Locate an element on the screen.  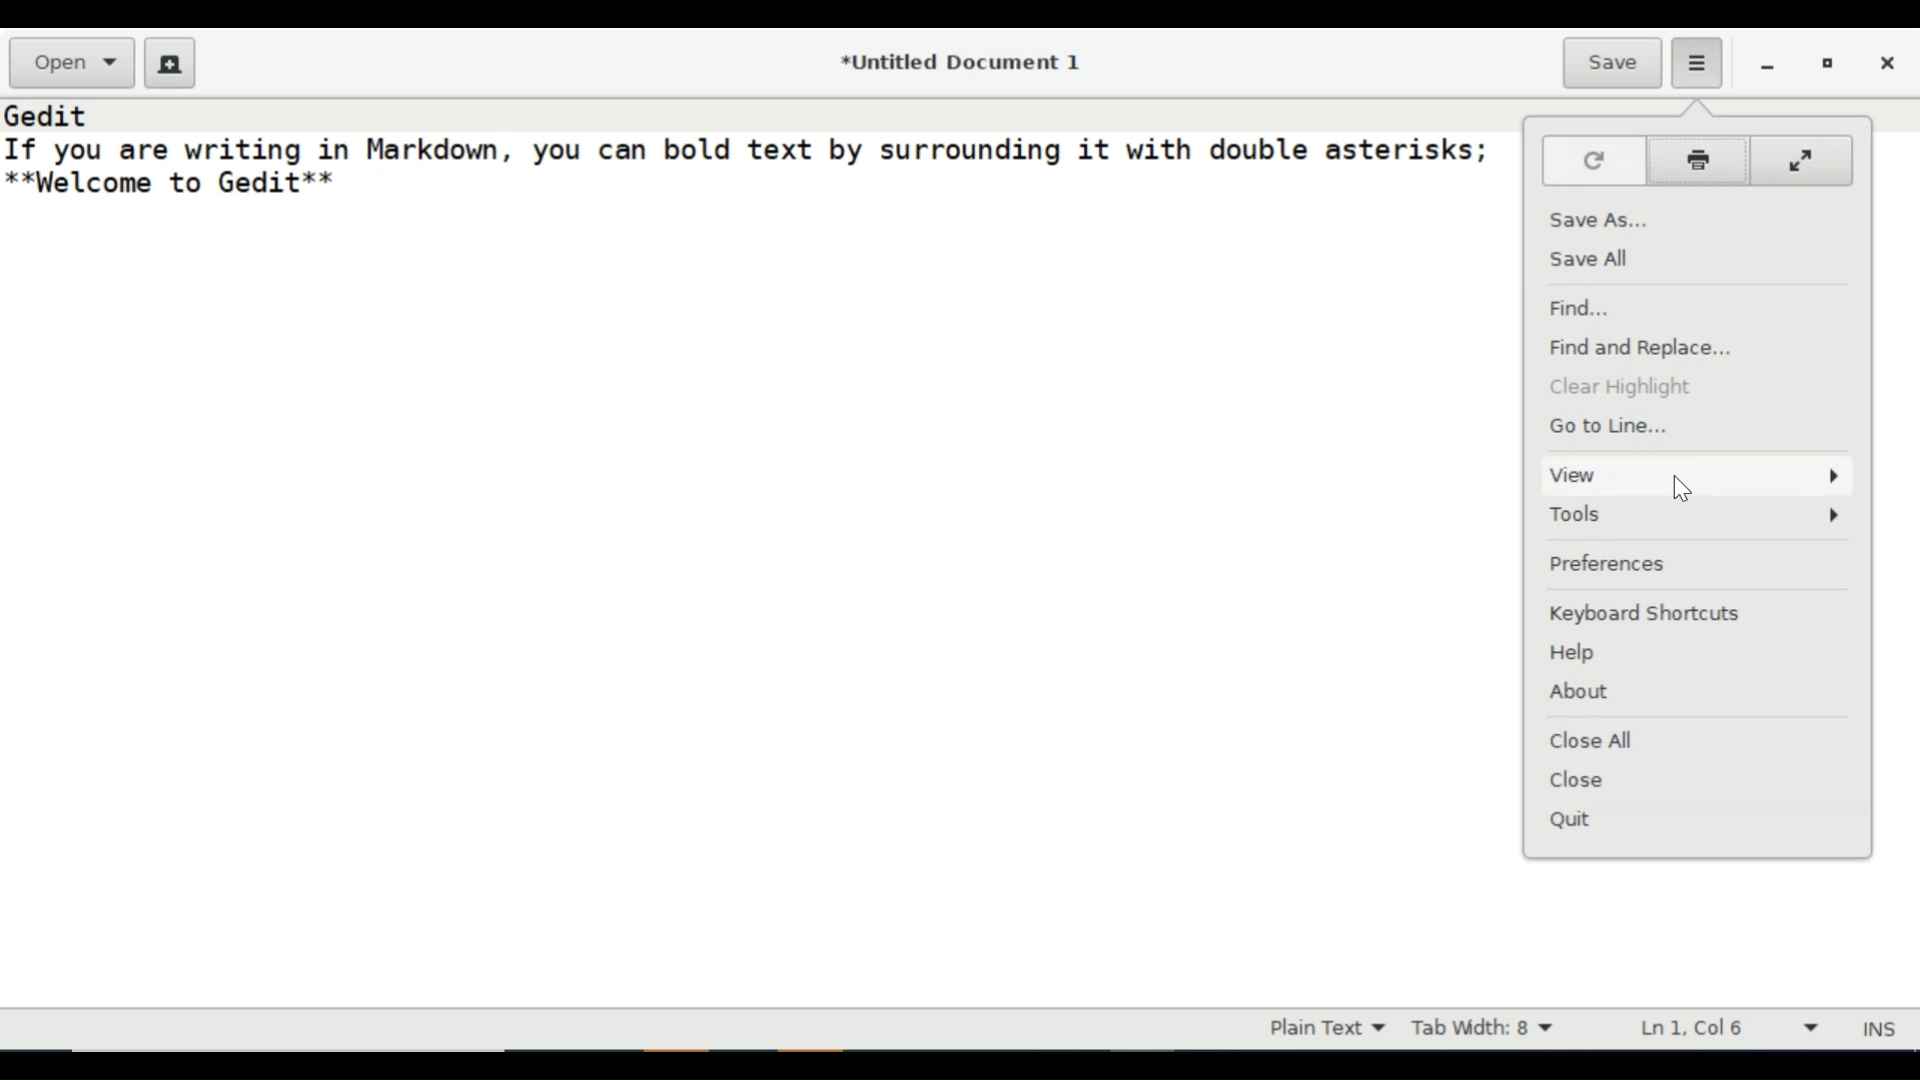
View is located at coordinates (1695, 474).